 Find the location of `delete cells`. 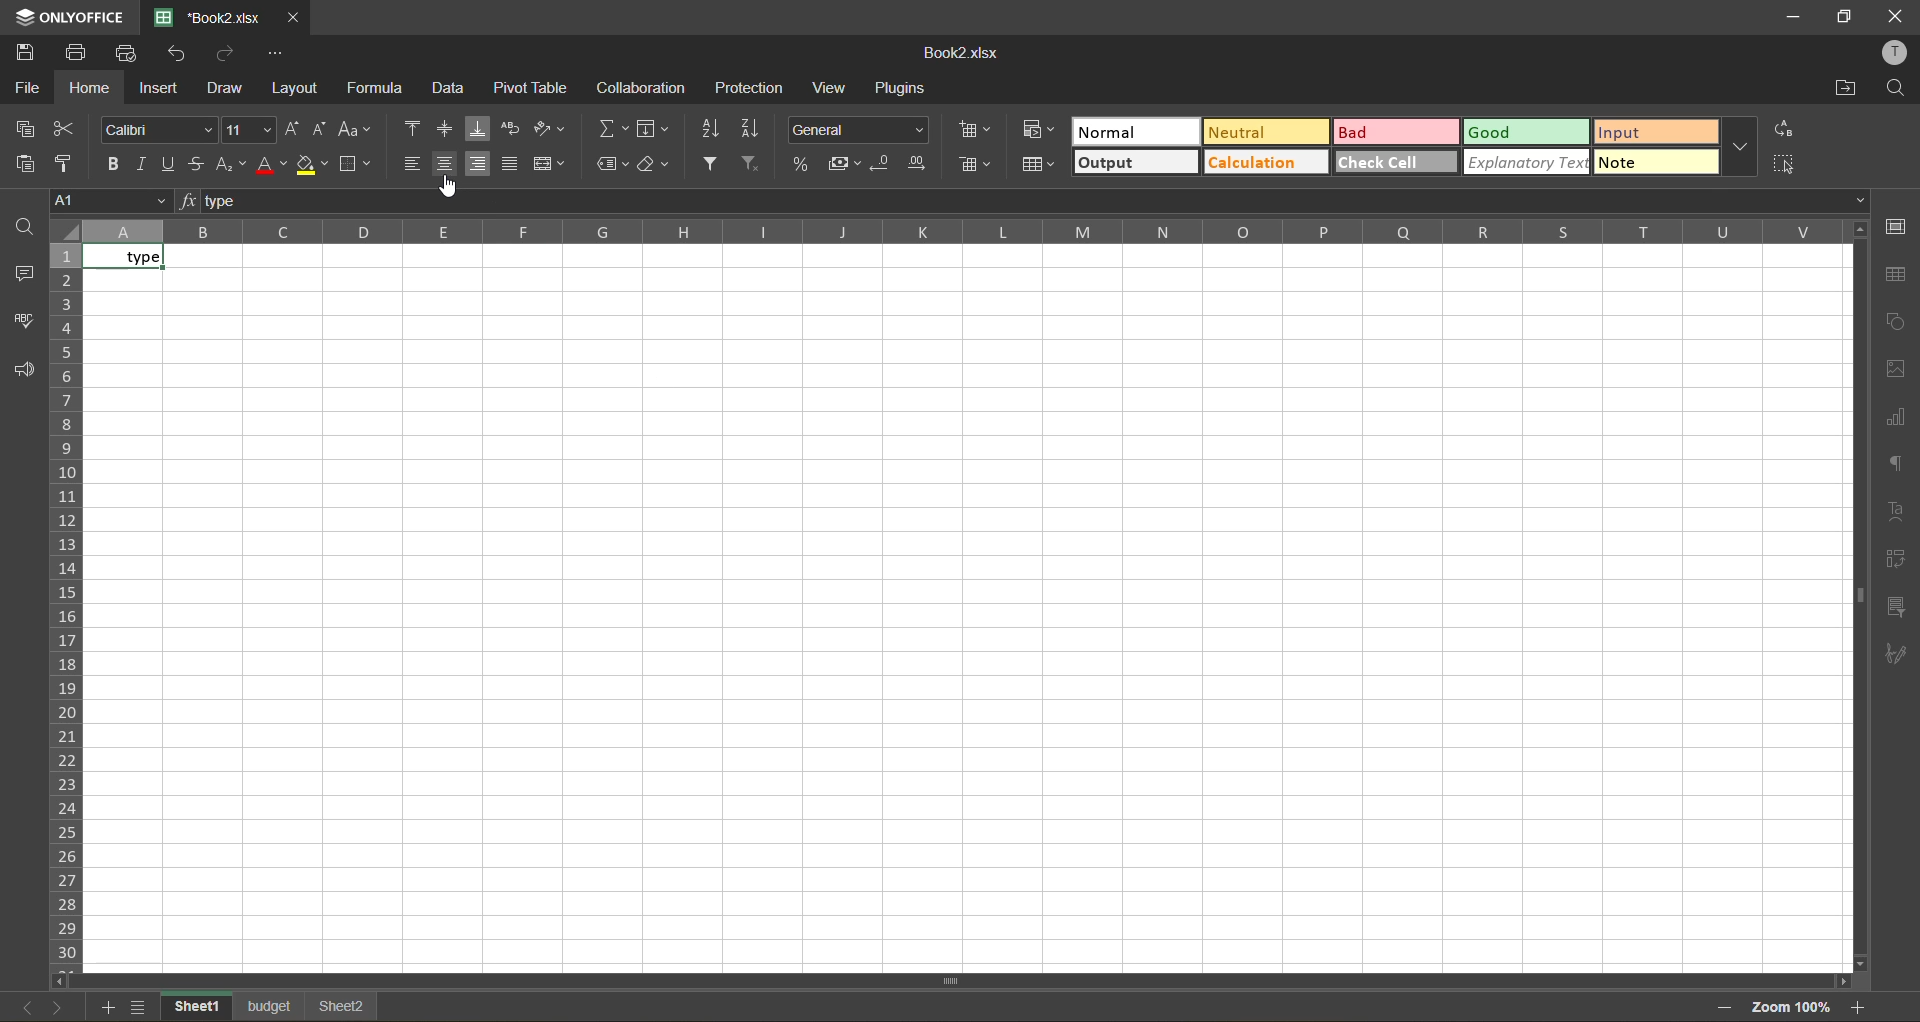

delete cells is located at coordinates (978, 164).